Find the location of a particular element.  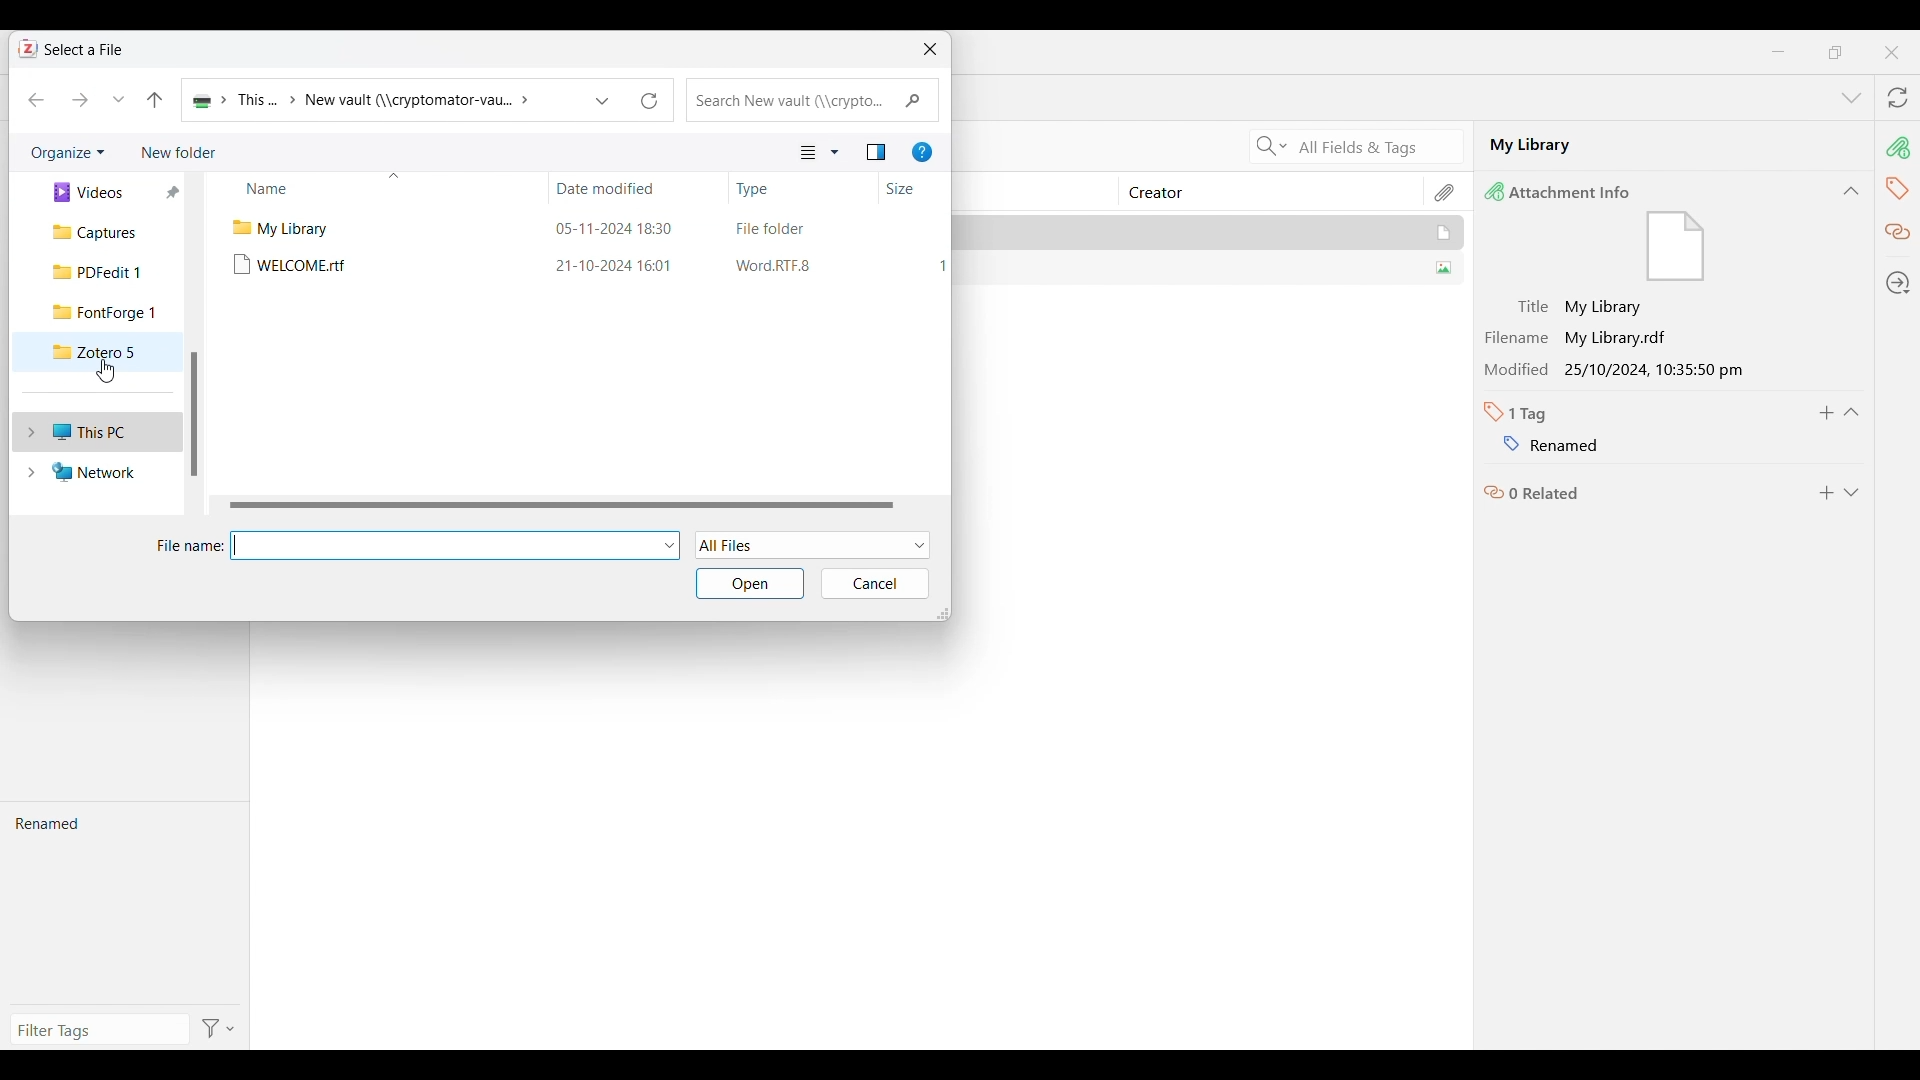

Name of tag is located at coordinates (1539, 442).